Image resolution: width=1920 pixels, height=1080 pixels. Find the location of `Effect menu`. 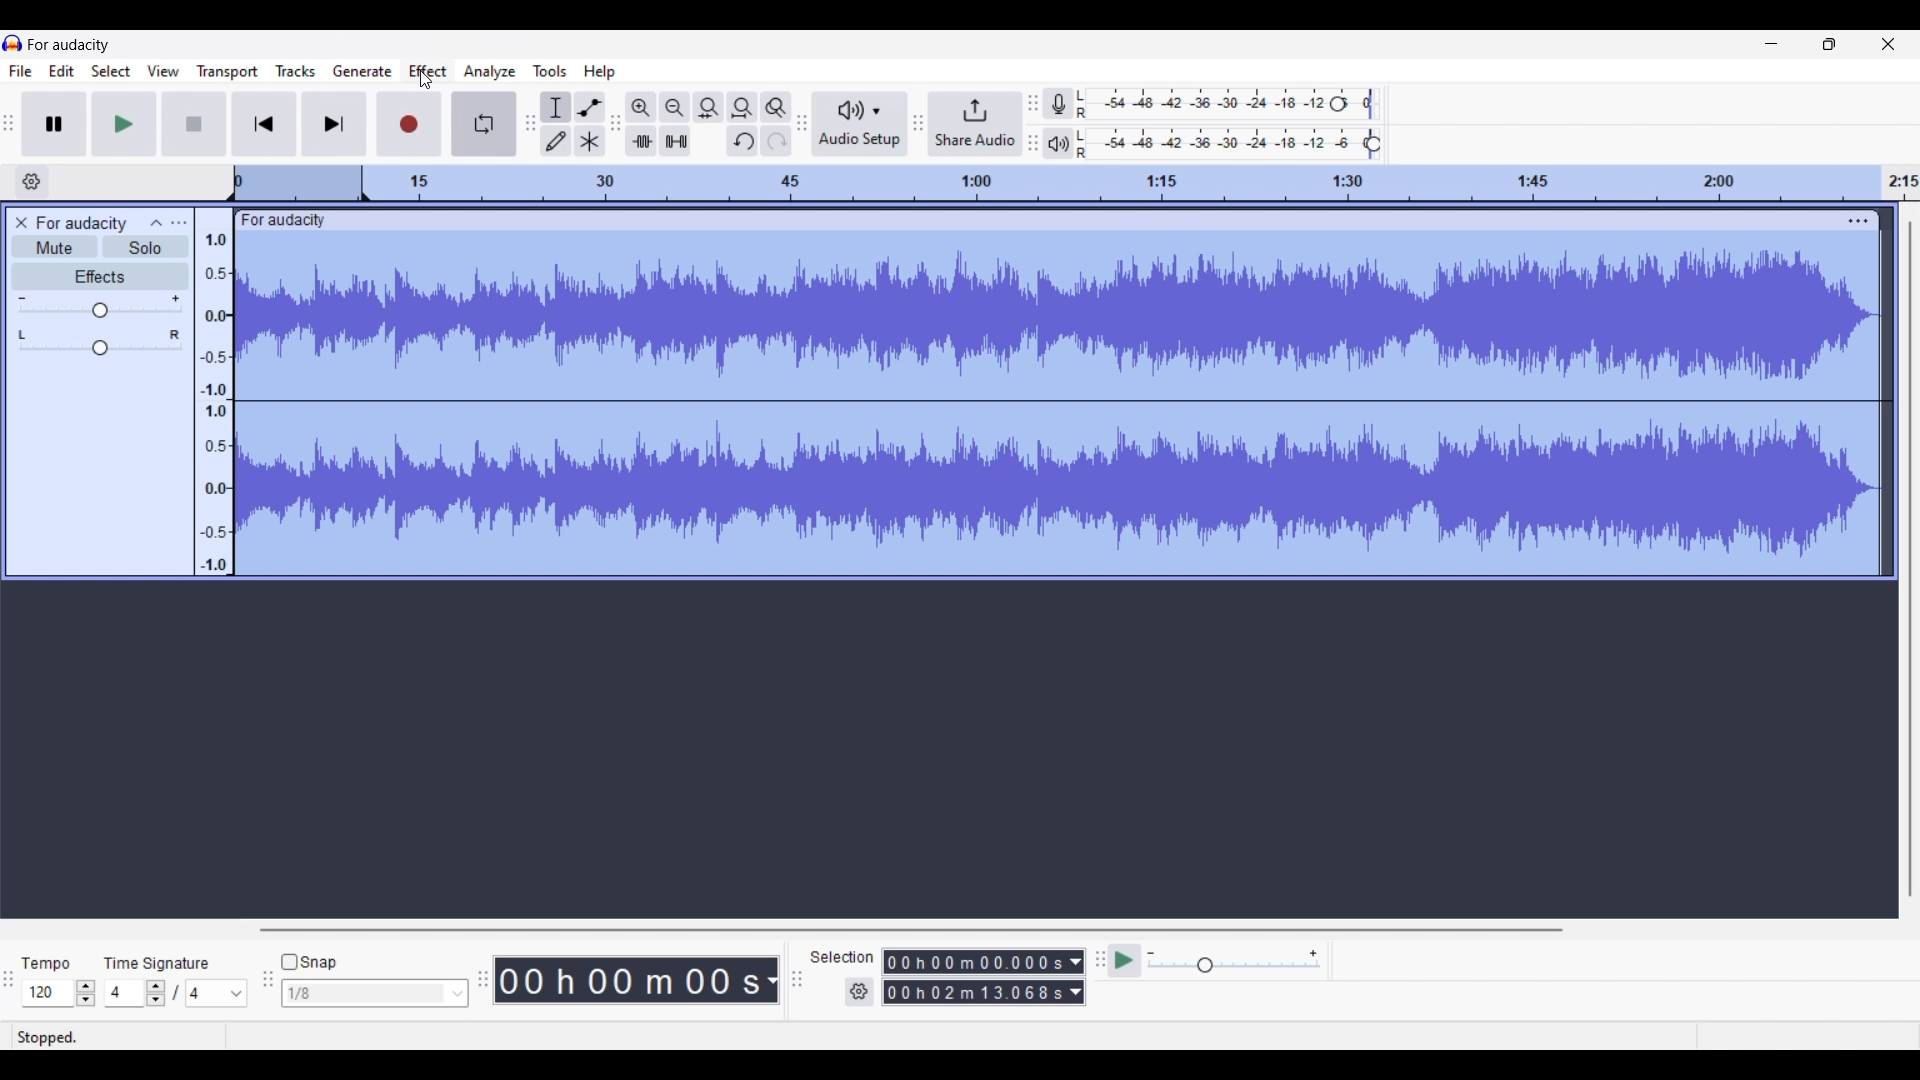

Effect menu is located at coordinates (428, 72).